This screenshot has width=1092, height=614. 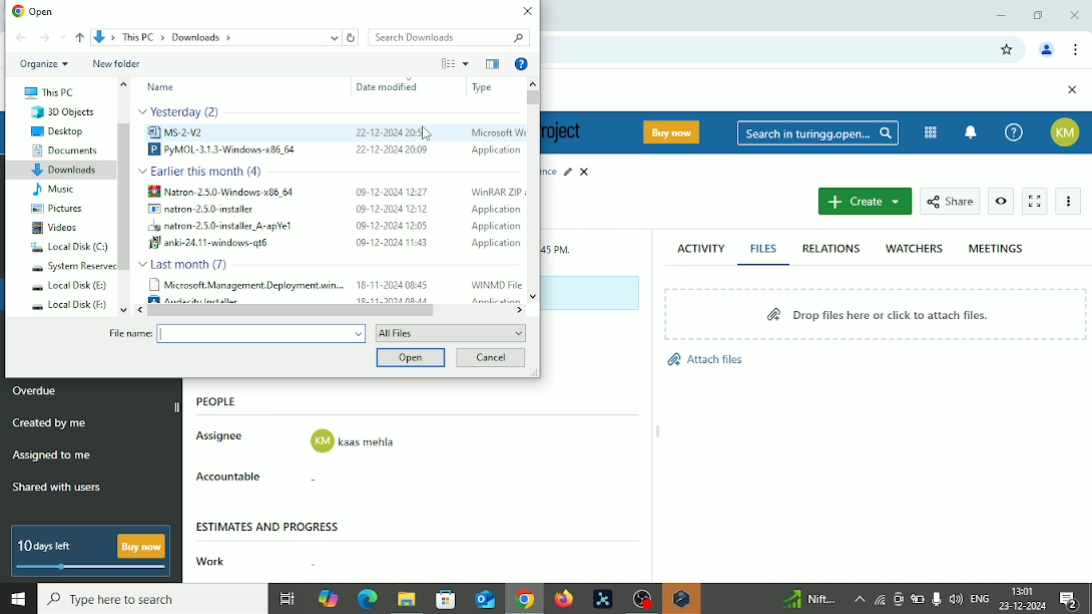 I want to click on Windows, so click(x=17, y=600).